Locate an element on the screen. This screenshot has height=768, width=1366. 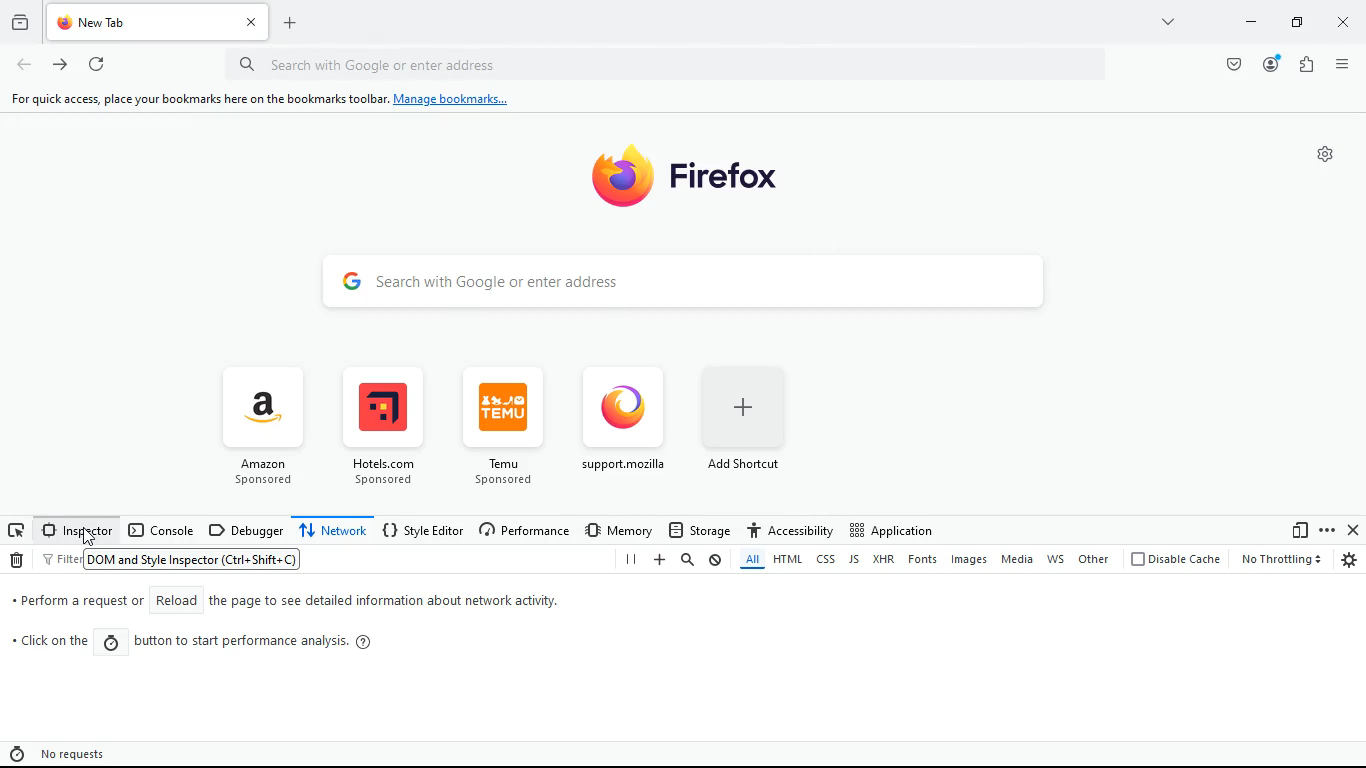
 Manage bookmarks. is located at coordinates (451, 100).